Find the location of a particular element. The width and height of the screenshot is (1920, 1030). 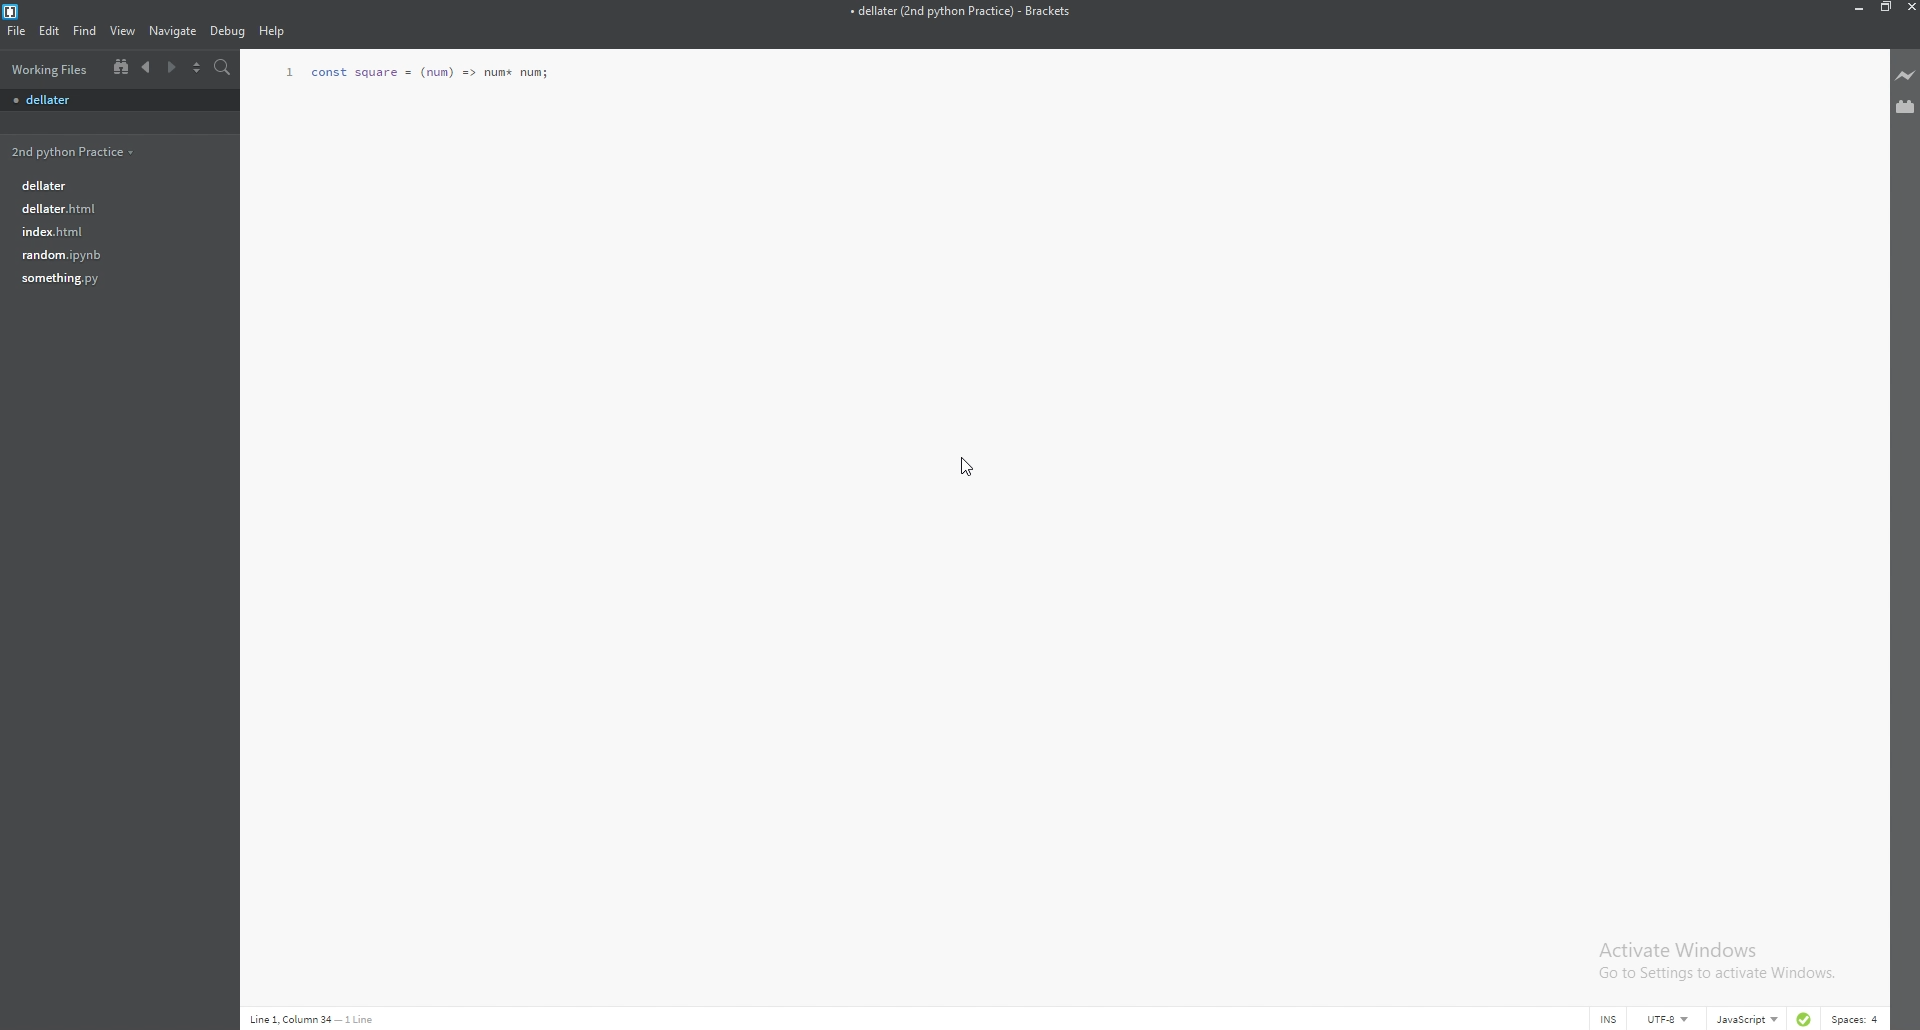

extension manager is located at coordinates (1904, 105).